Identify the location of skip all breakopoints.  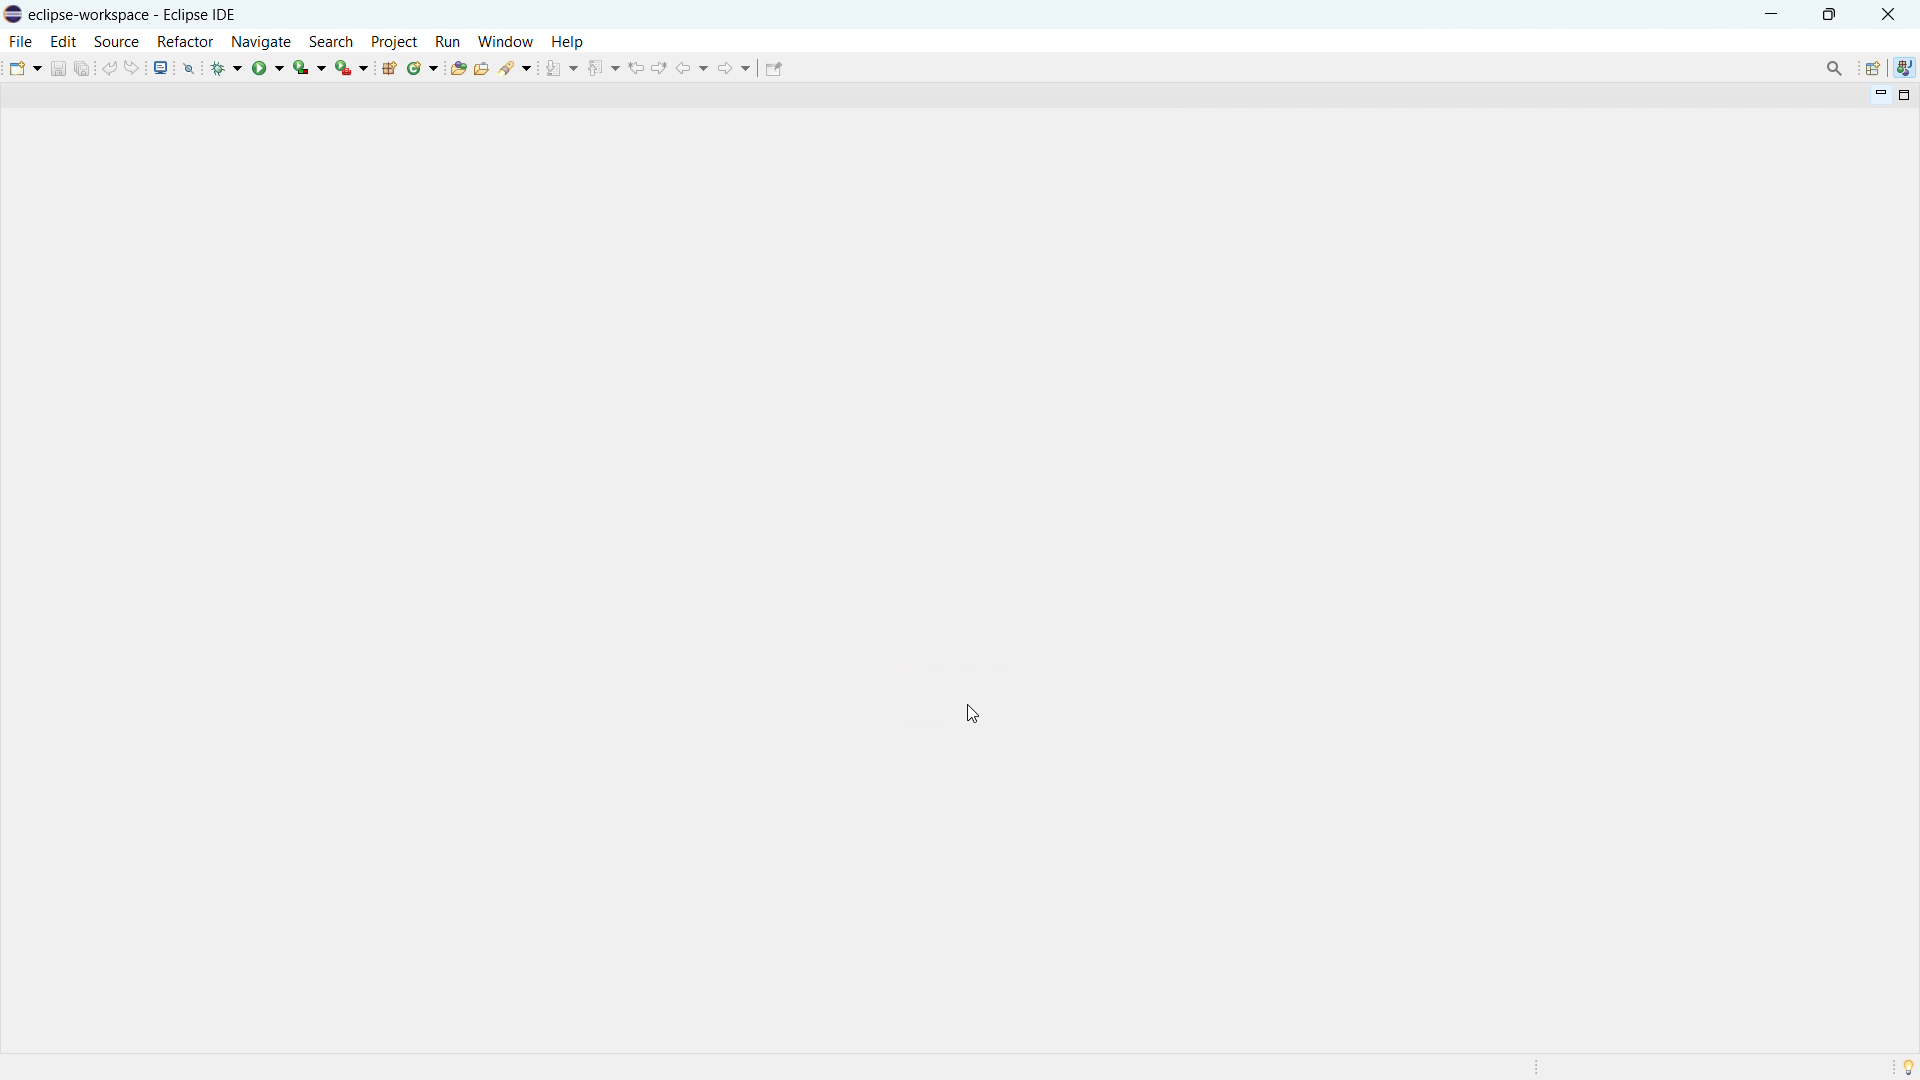
(189, 67).